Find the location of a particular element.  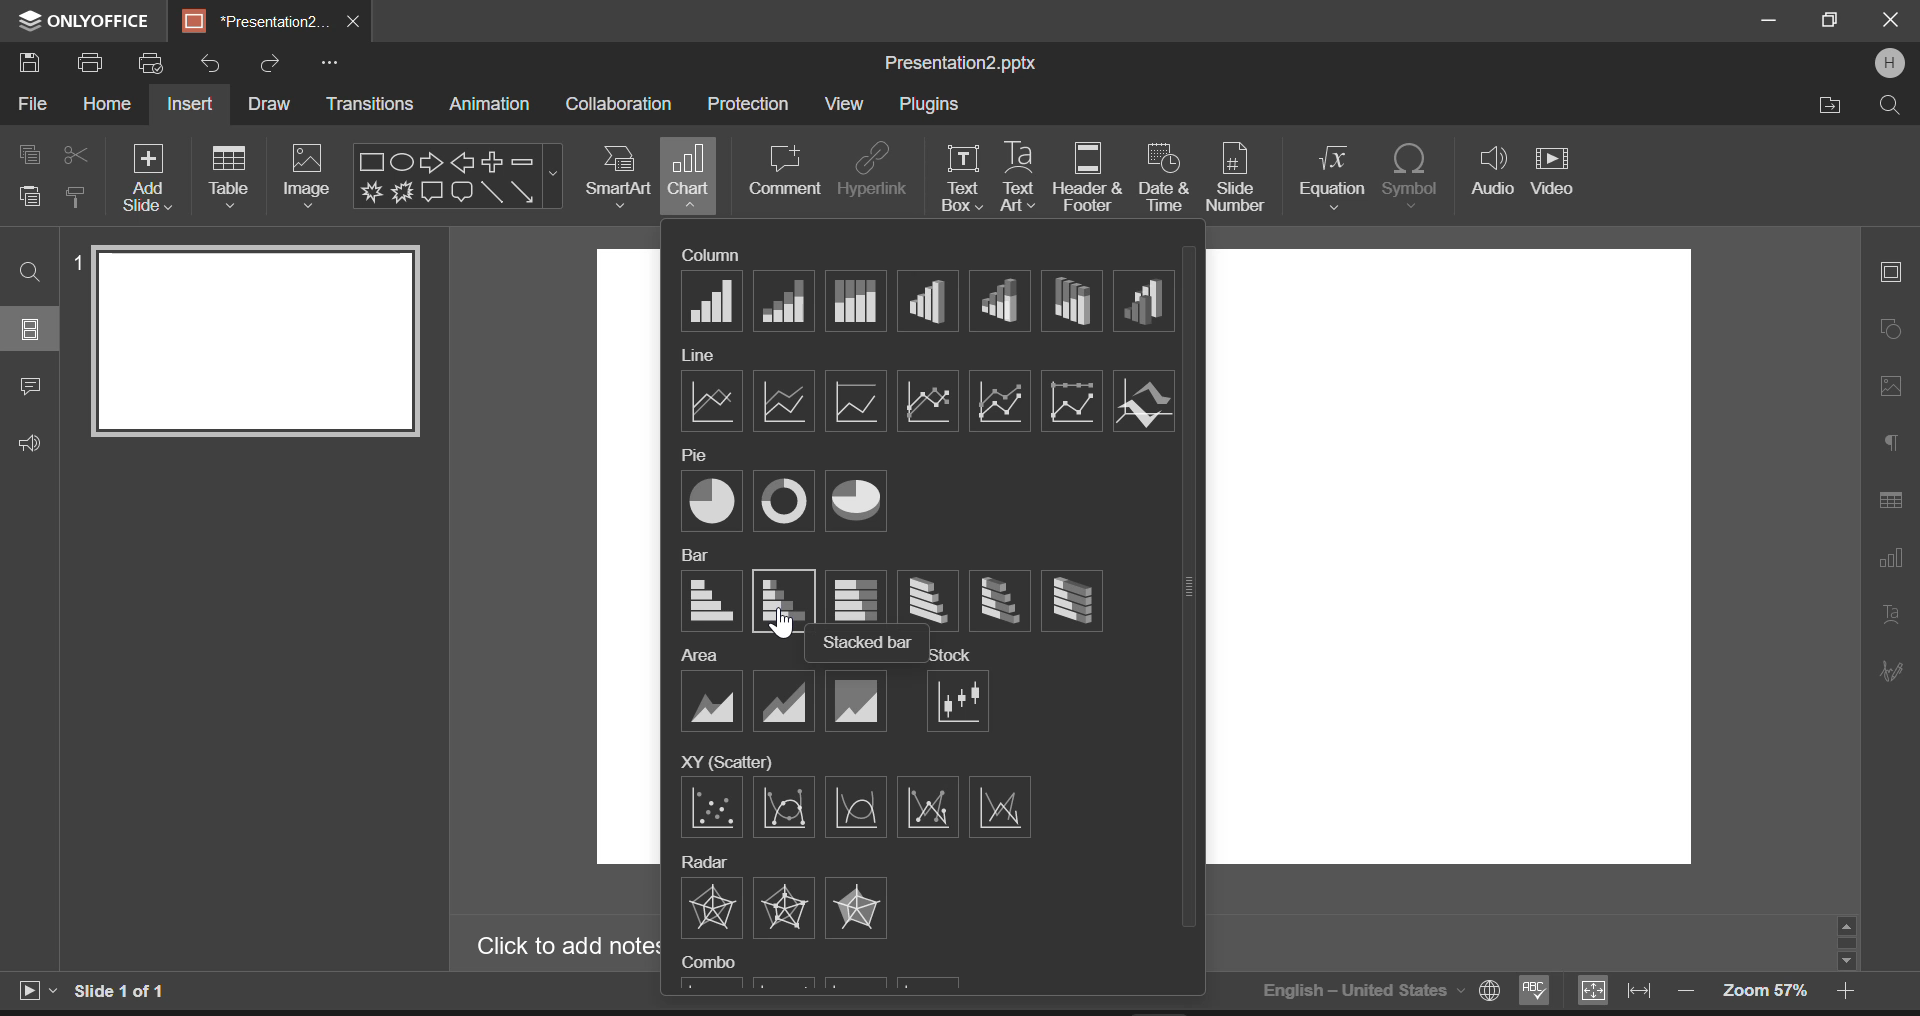

Symbol is located at coordinates (1411, 177).